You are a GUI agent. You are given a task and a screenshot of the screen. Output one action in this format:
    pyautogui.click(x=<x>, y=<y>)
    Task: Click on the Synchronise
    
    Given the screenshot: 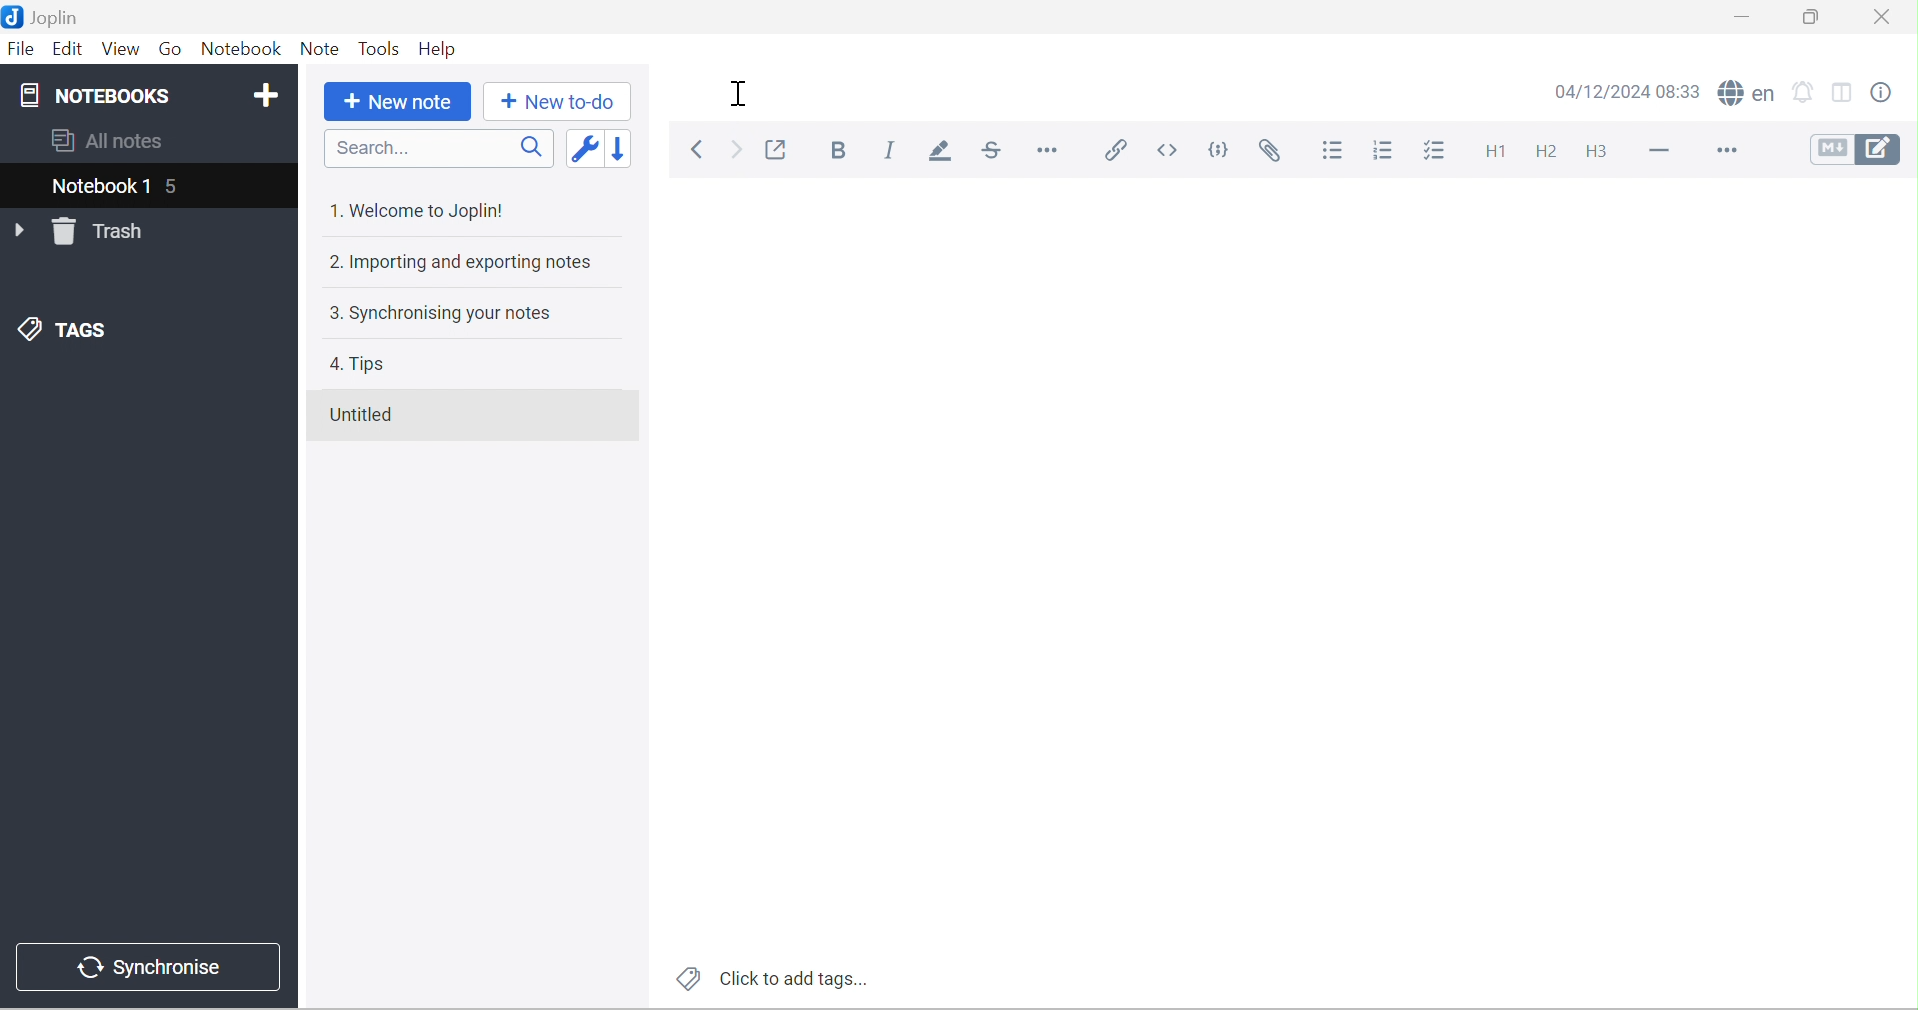 What is the action you would take?
    pyautogui.click(x=148, y=967)
    